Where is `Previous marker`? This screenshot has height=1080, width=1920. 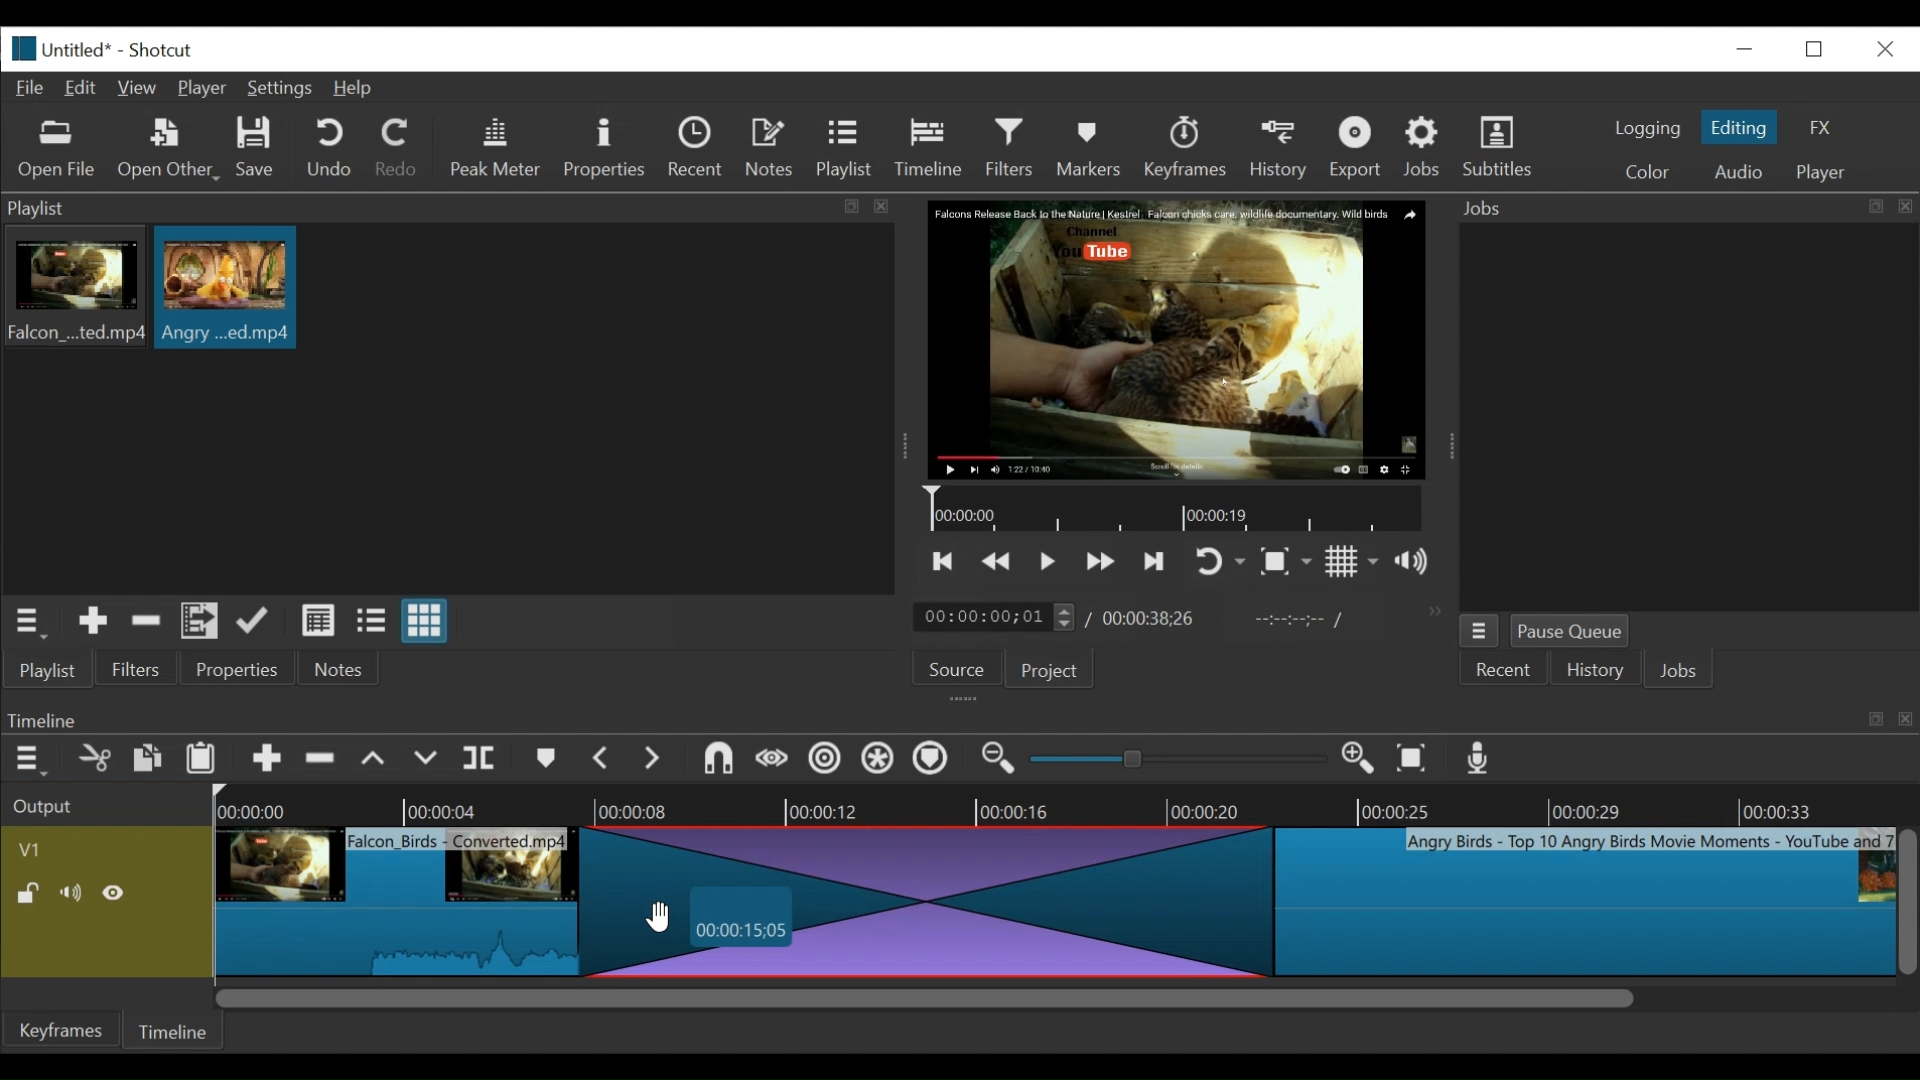 Previous marker is located at coordinates (603, 762).